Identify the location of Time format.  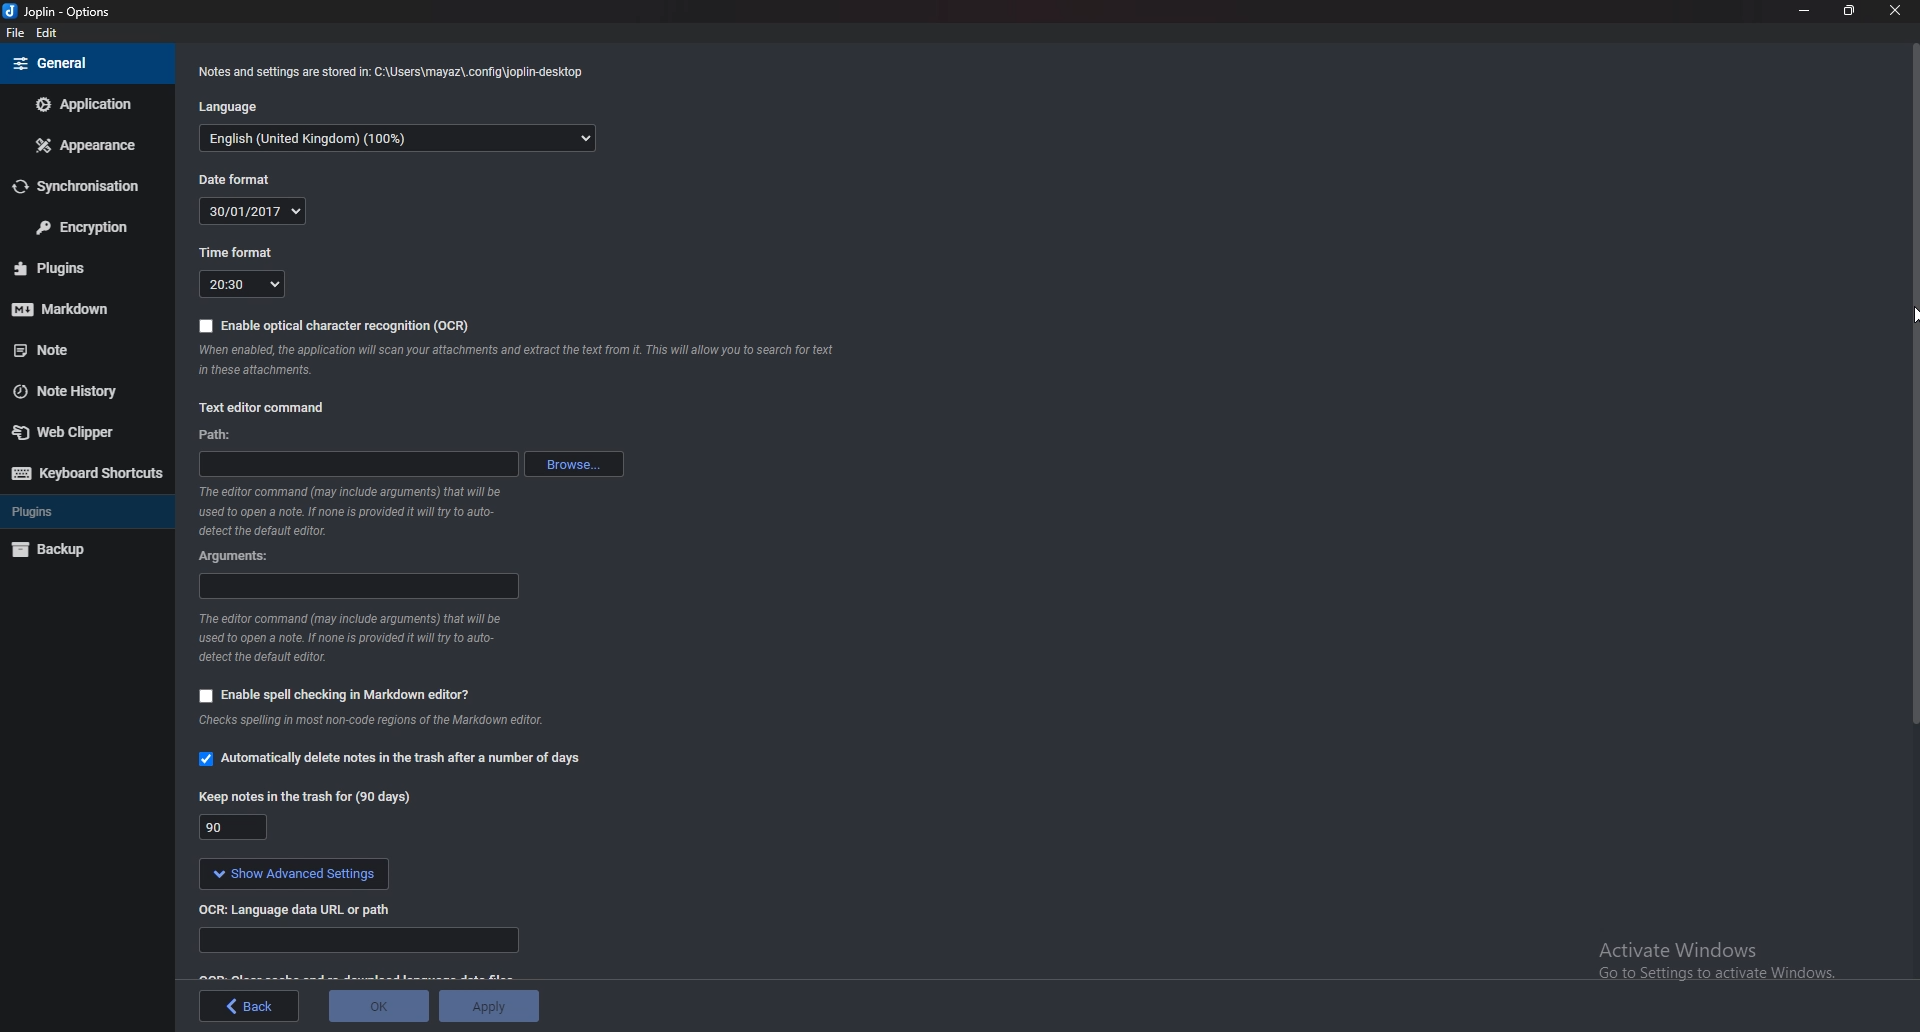
(243, 253).